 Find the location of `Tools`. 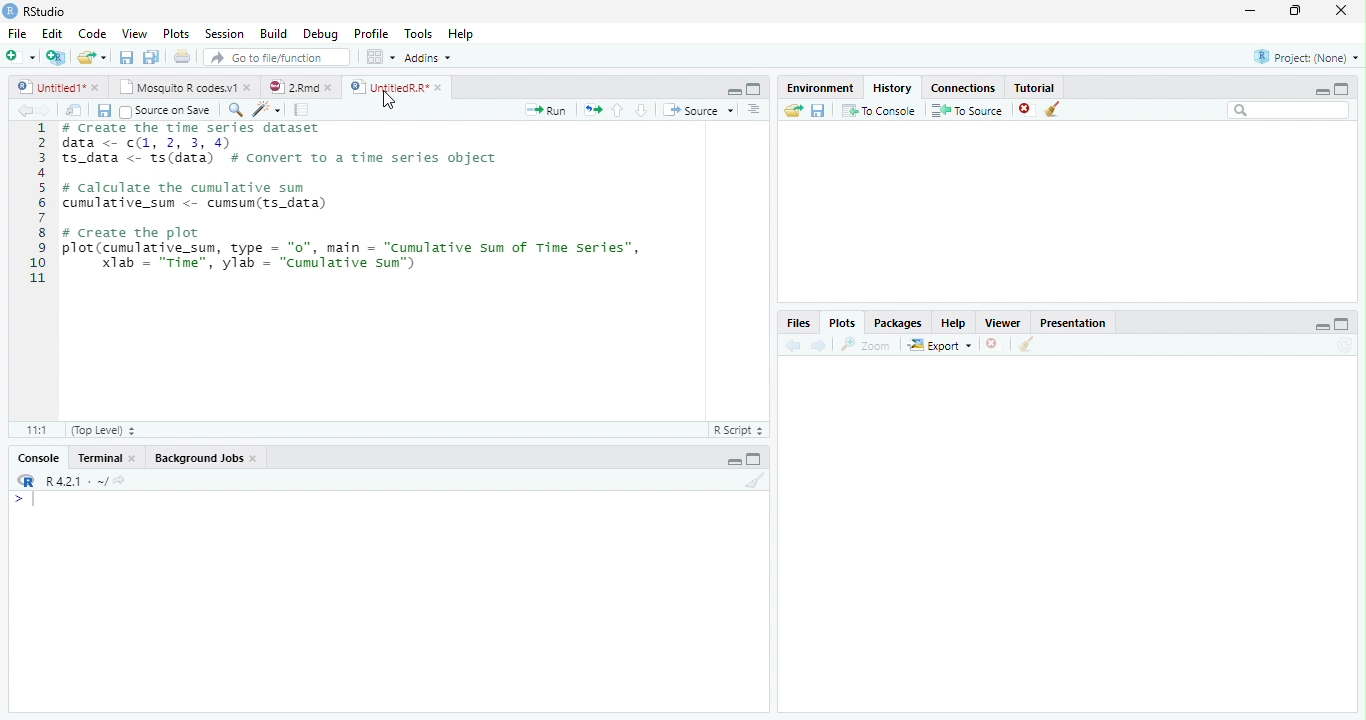

Tools is located at coordinates (418, 35).